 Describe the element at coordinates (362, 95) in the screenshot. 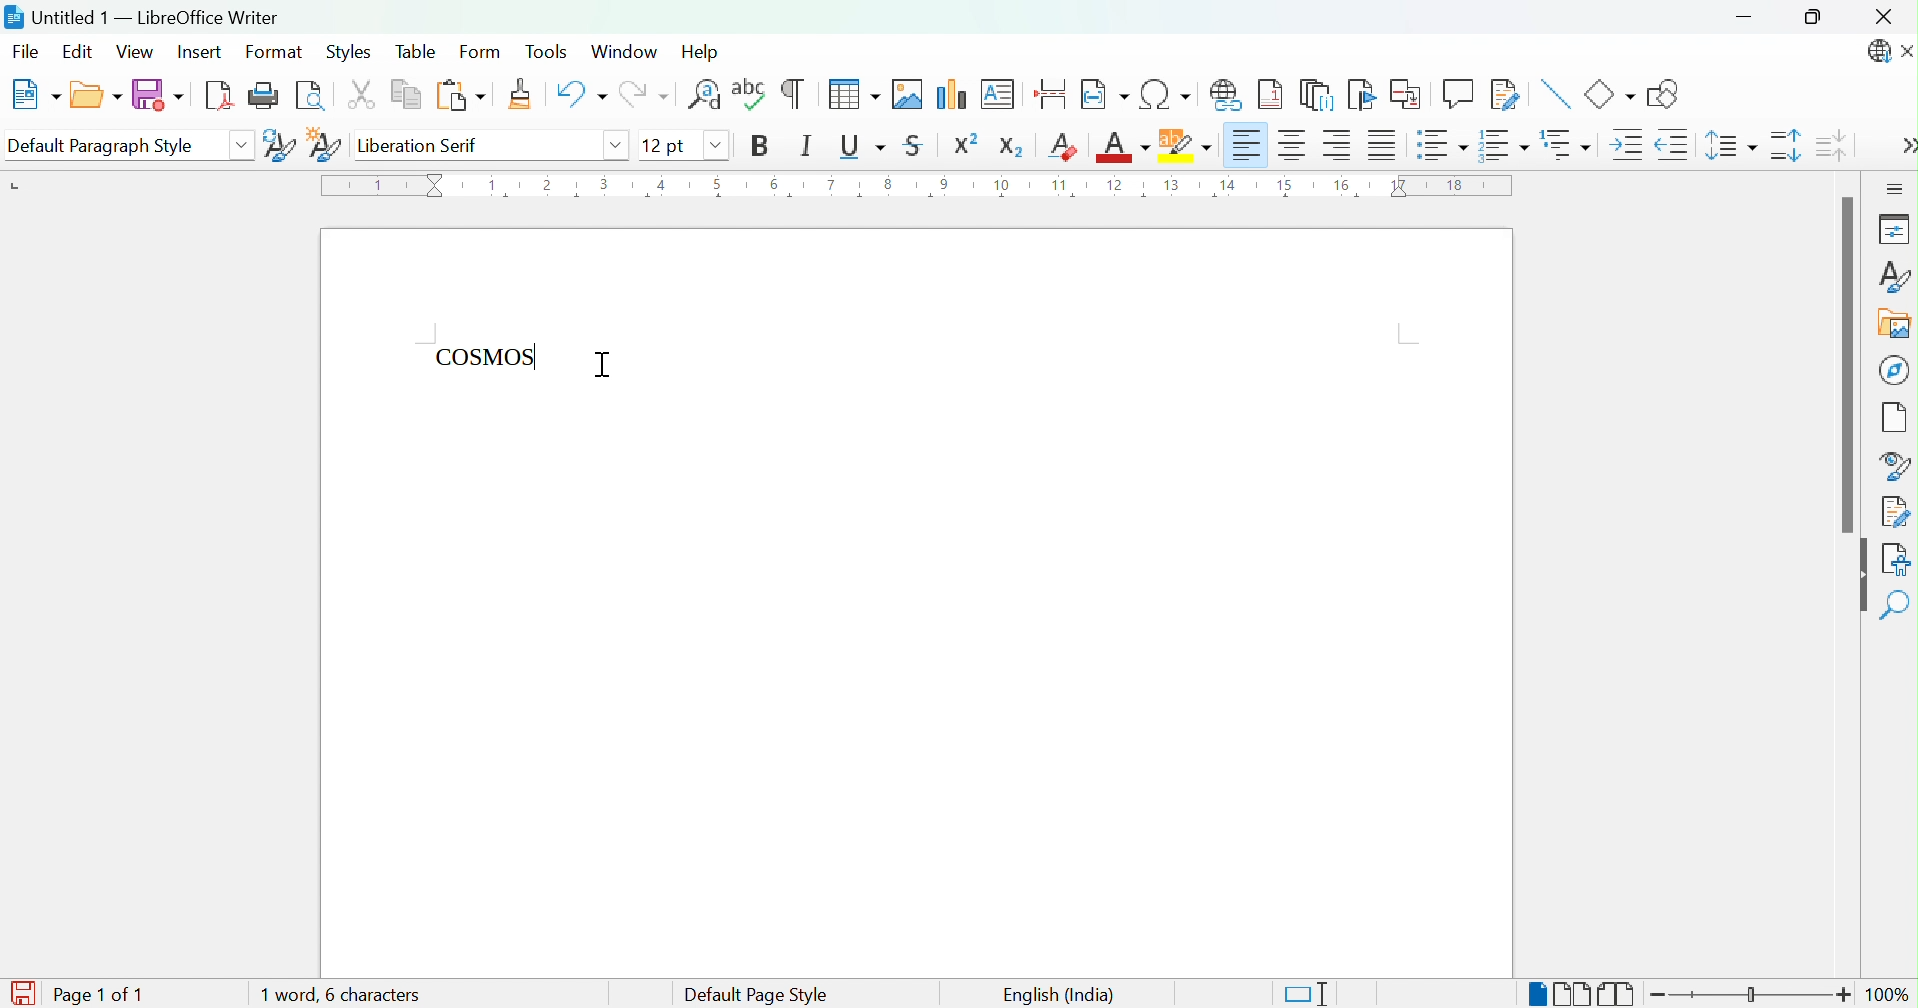

I see `Cut` at that location.